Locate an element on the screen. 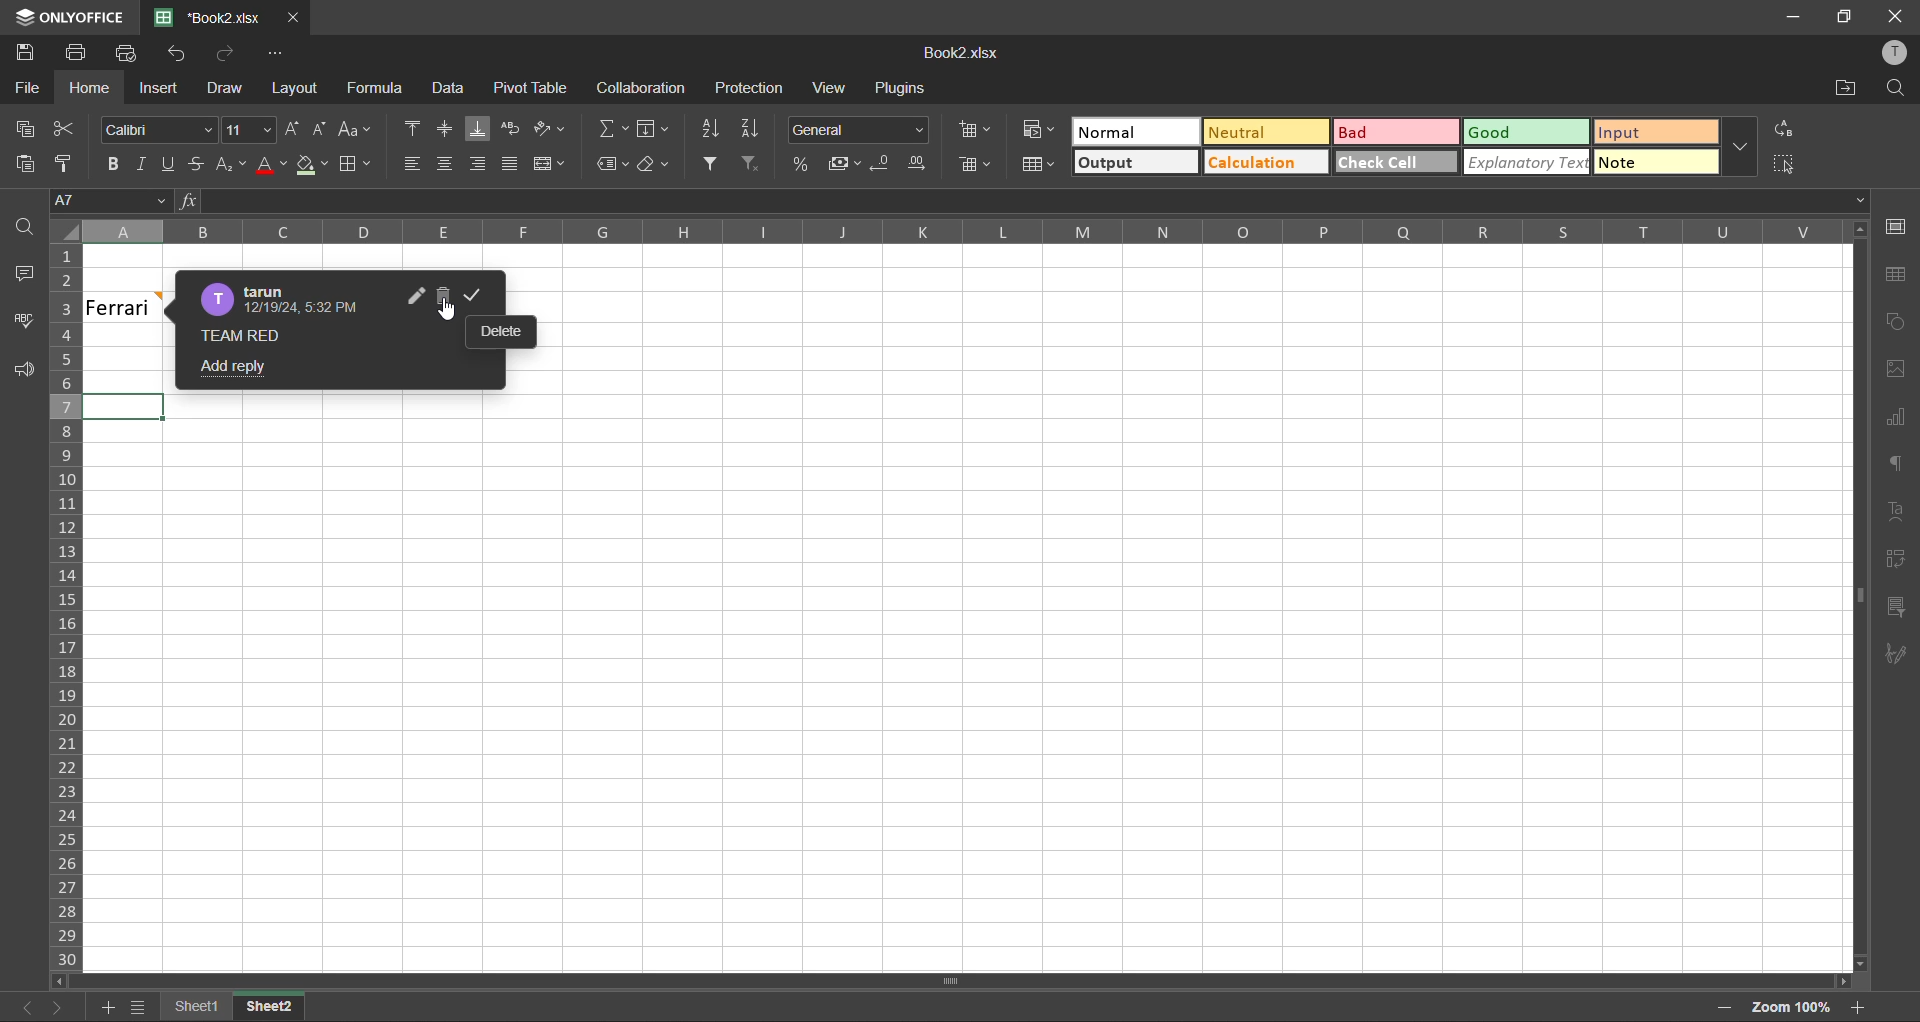  text is located at coordinates (1898, 510).